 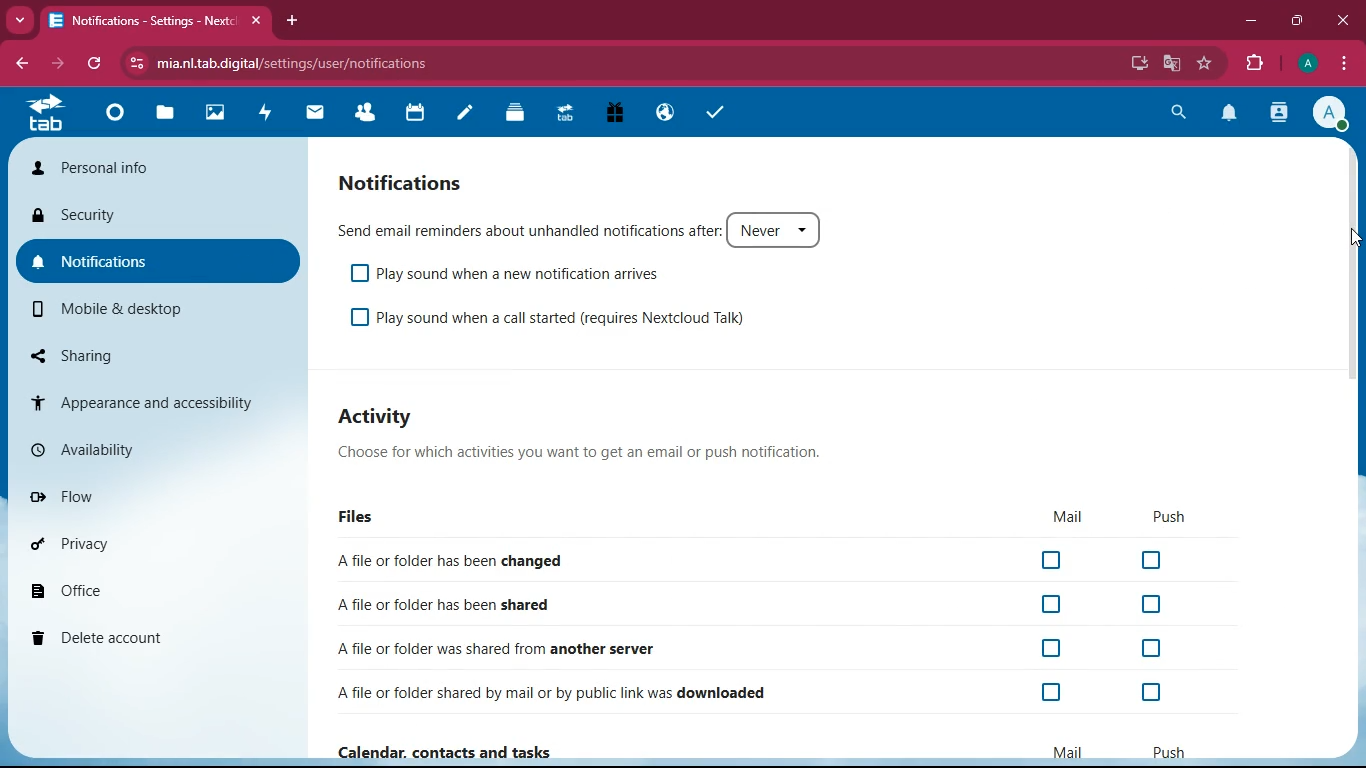 I want to click on mail, so click(x=315, y=114).